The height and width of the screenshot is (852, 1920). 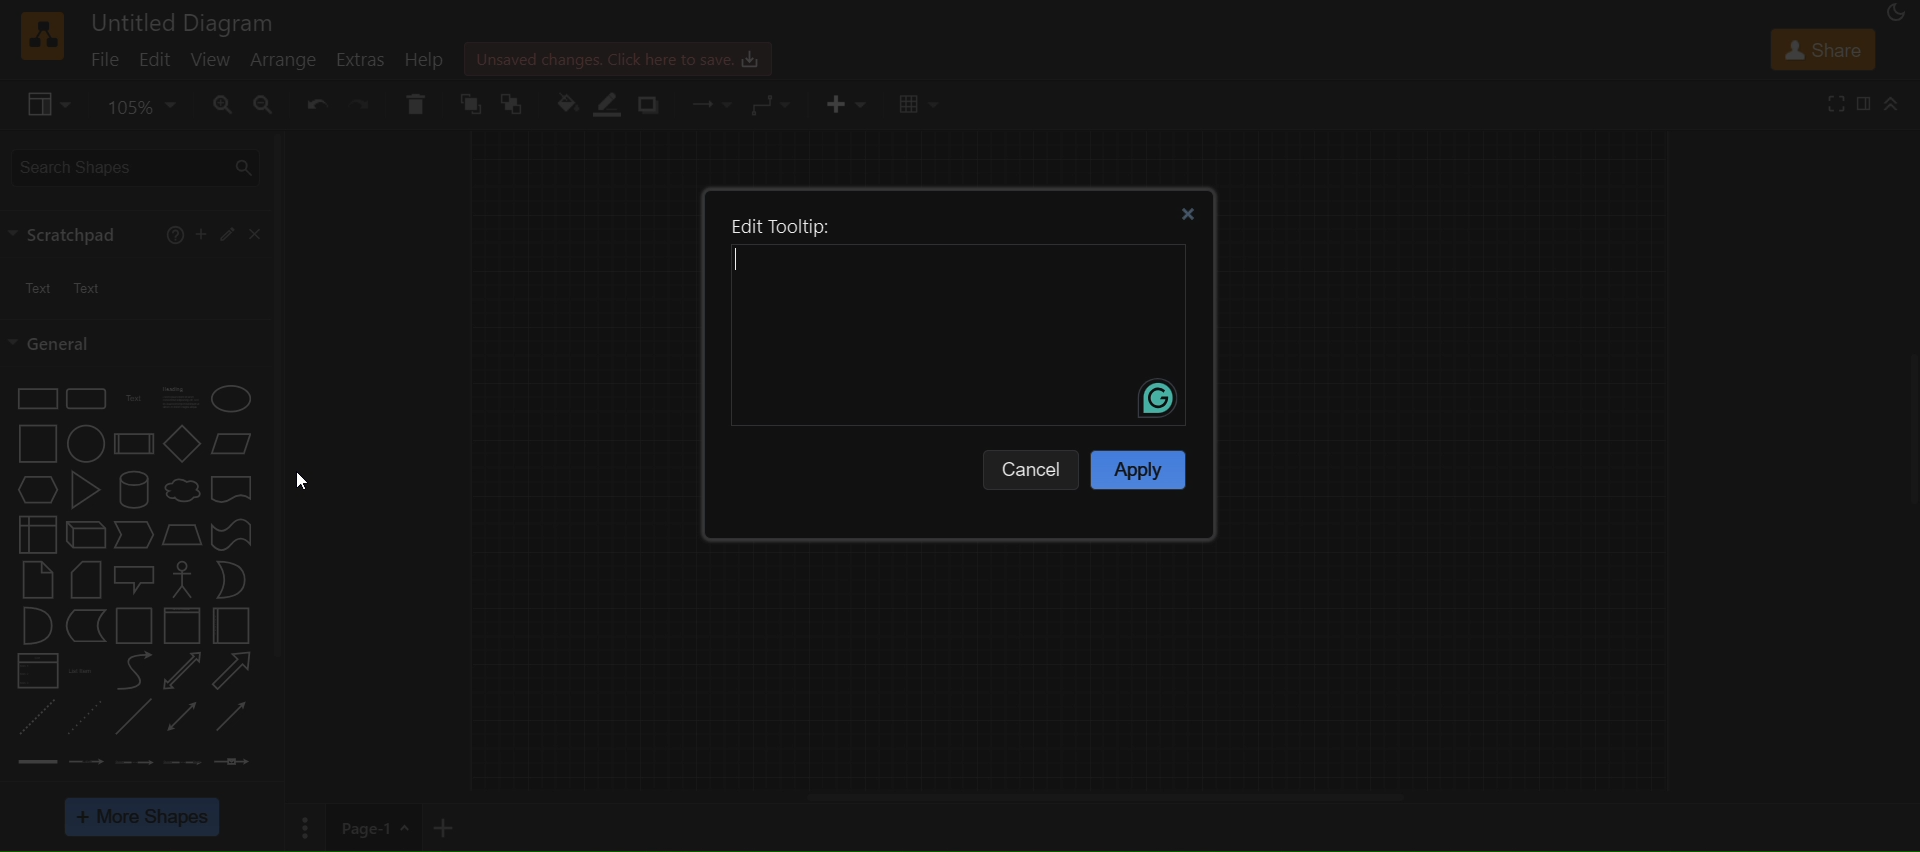 I want to click on cursor, so click(x=307, y=484).